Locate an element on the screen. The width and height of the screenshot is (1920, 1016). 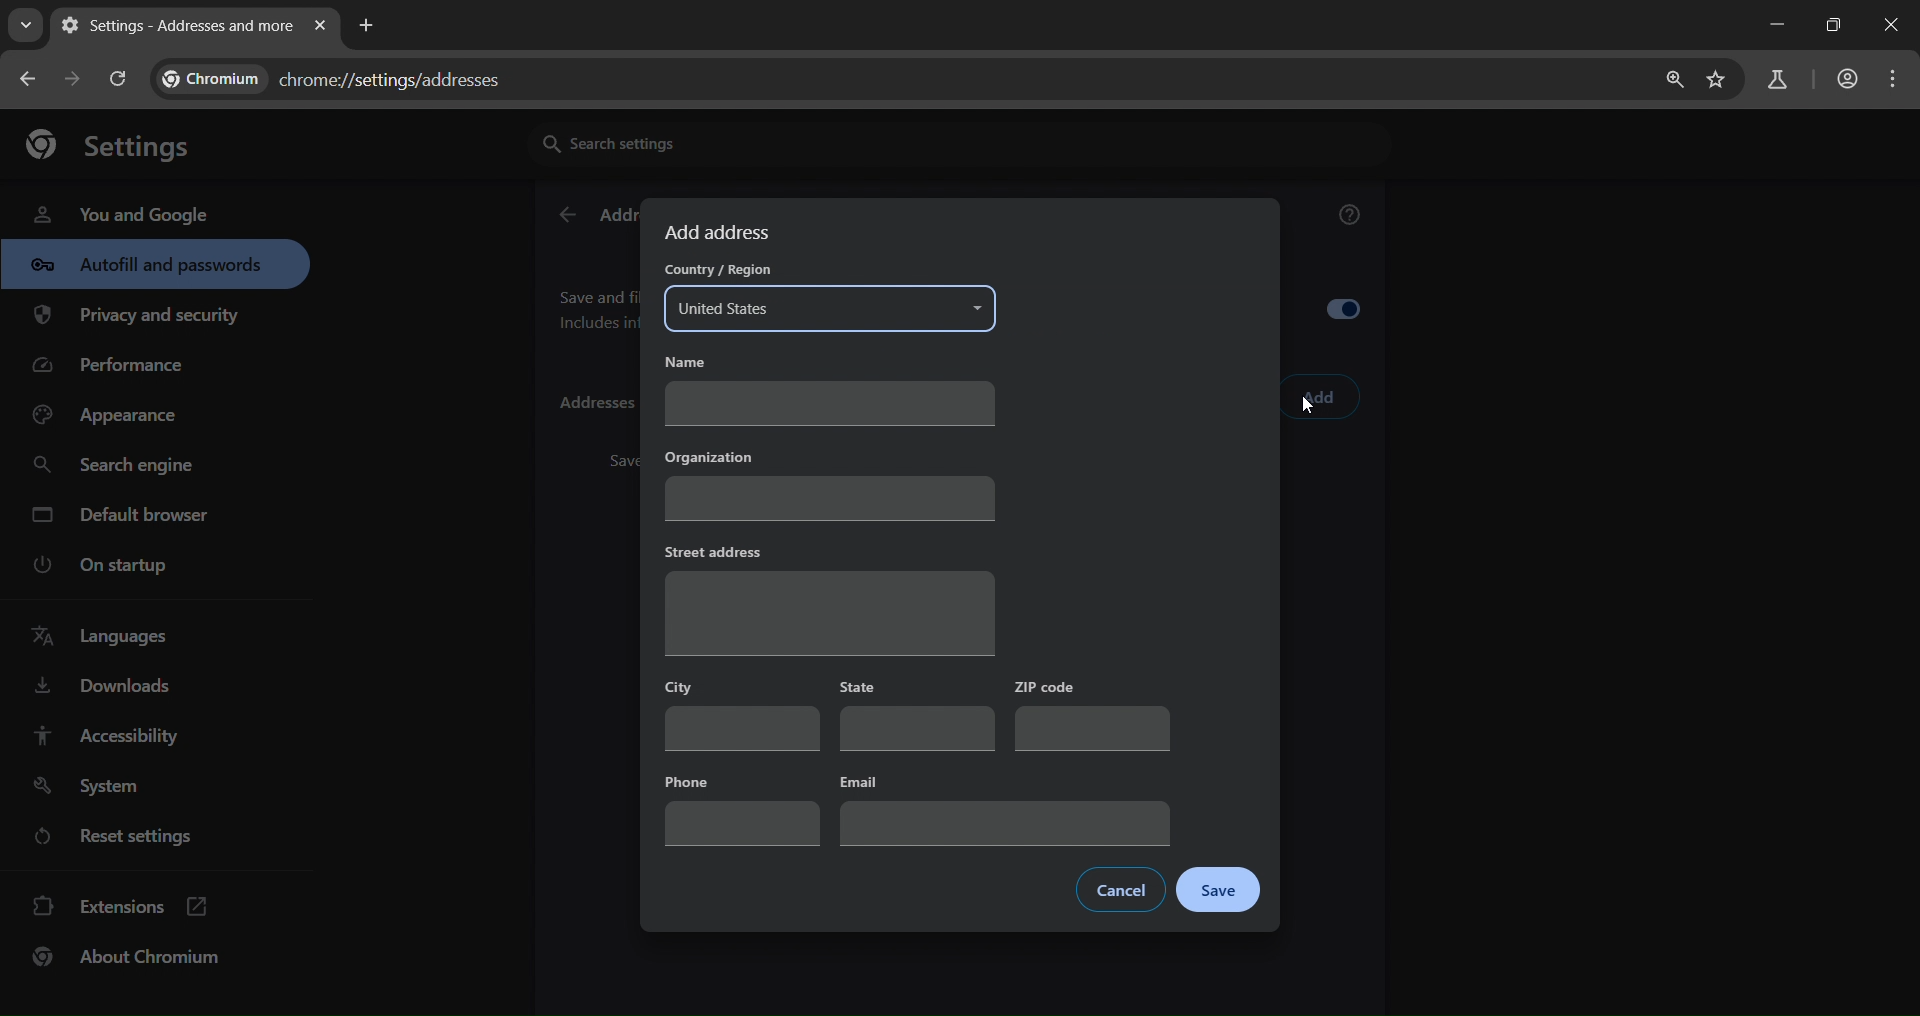
cursor is located at coordinates (1308, 410).